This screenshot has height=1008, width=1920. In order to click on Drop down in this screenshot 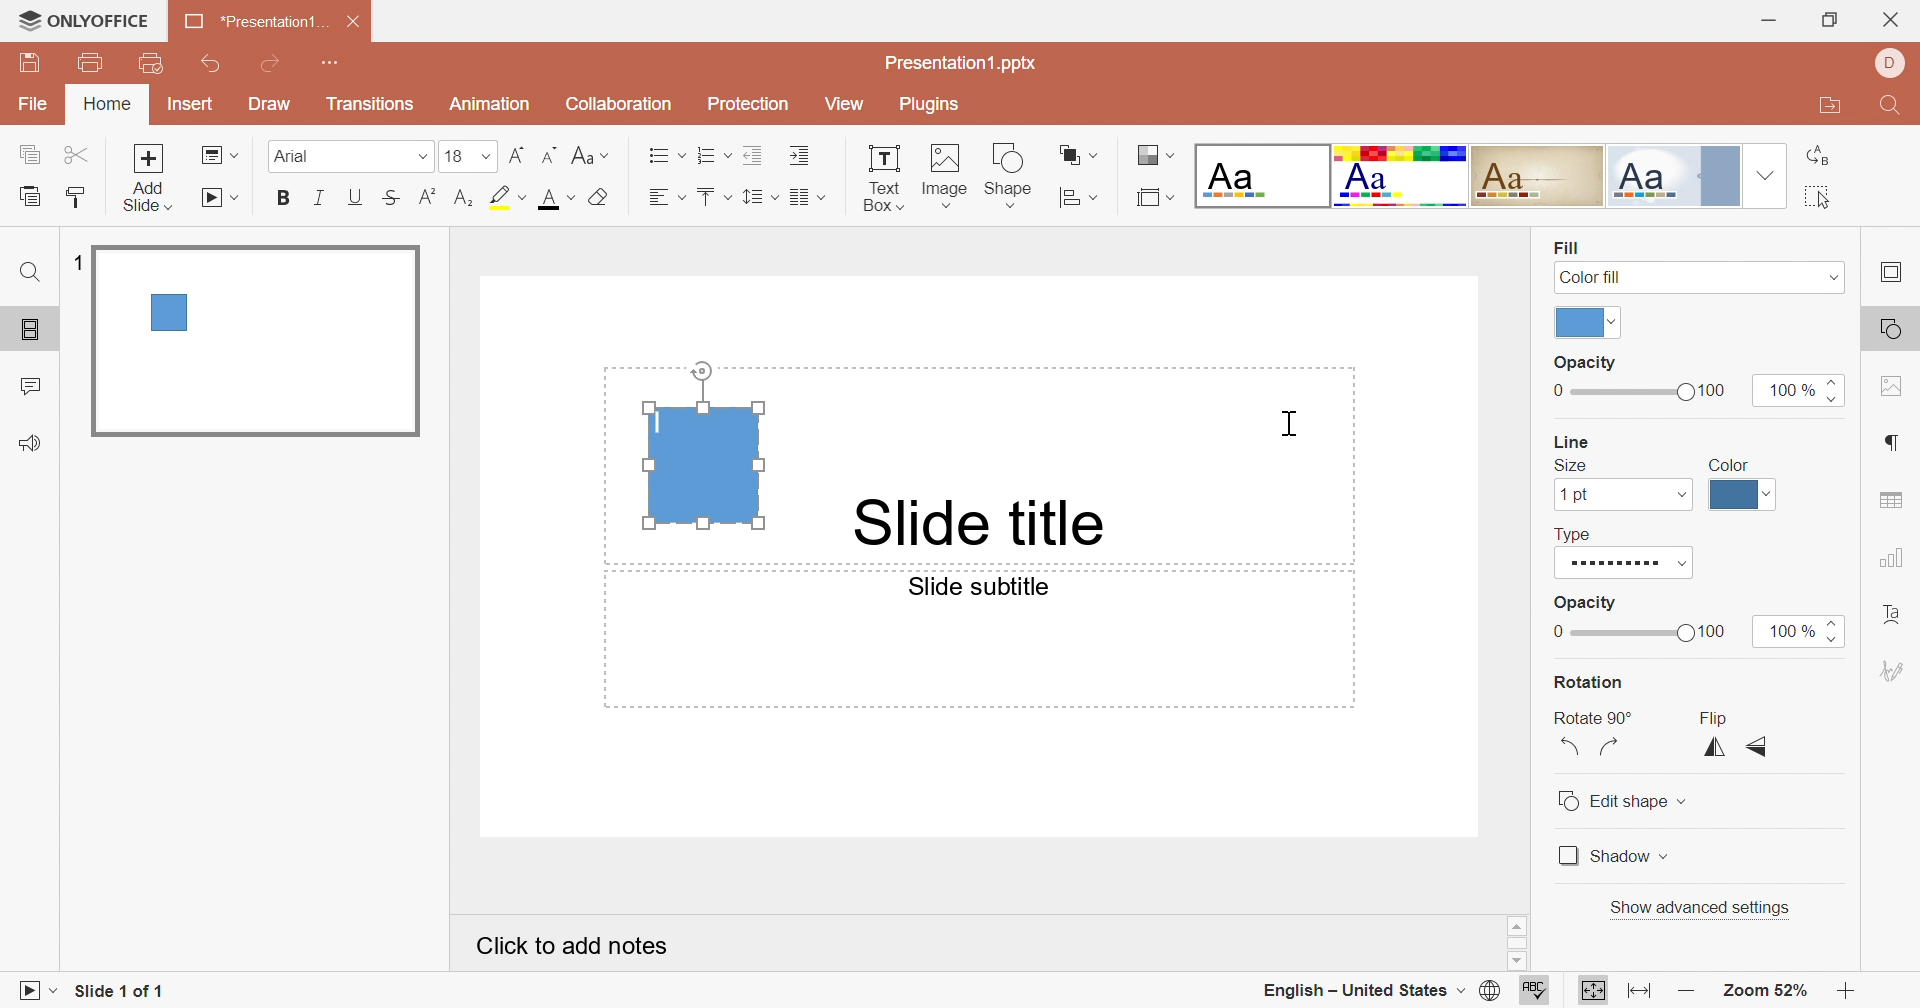, I will do `click(1686, 801)`.